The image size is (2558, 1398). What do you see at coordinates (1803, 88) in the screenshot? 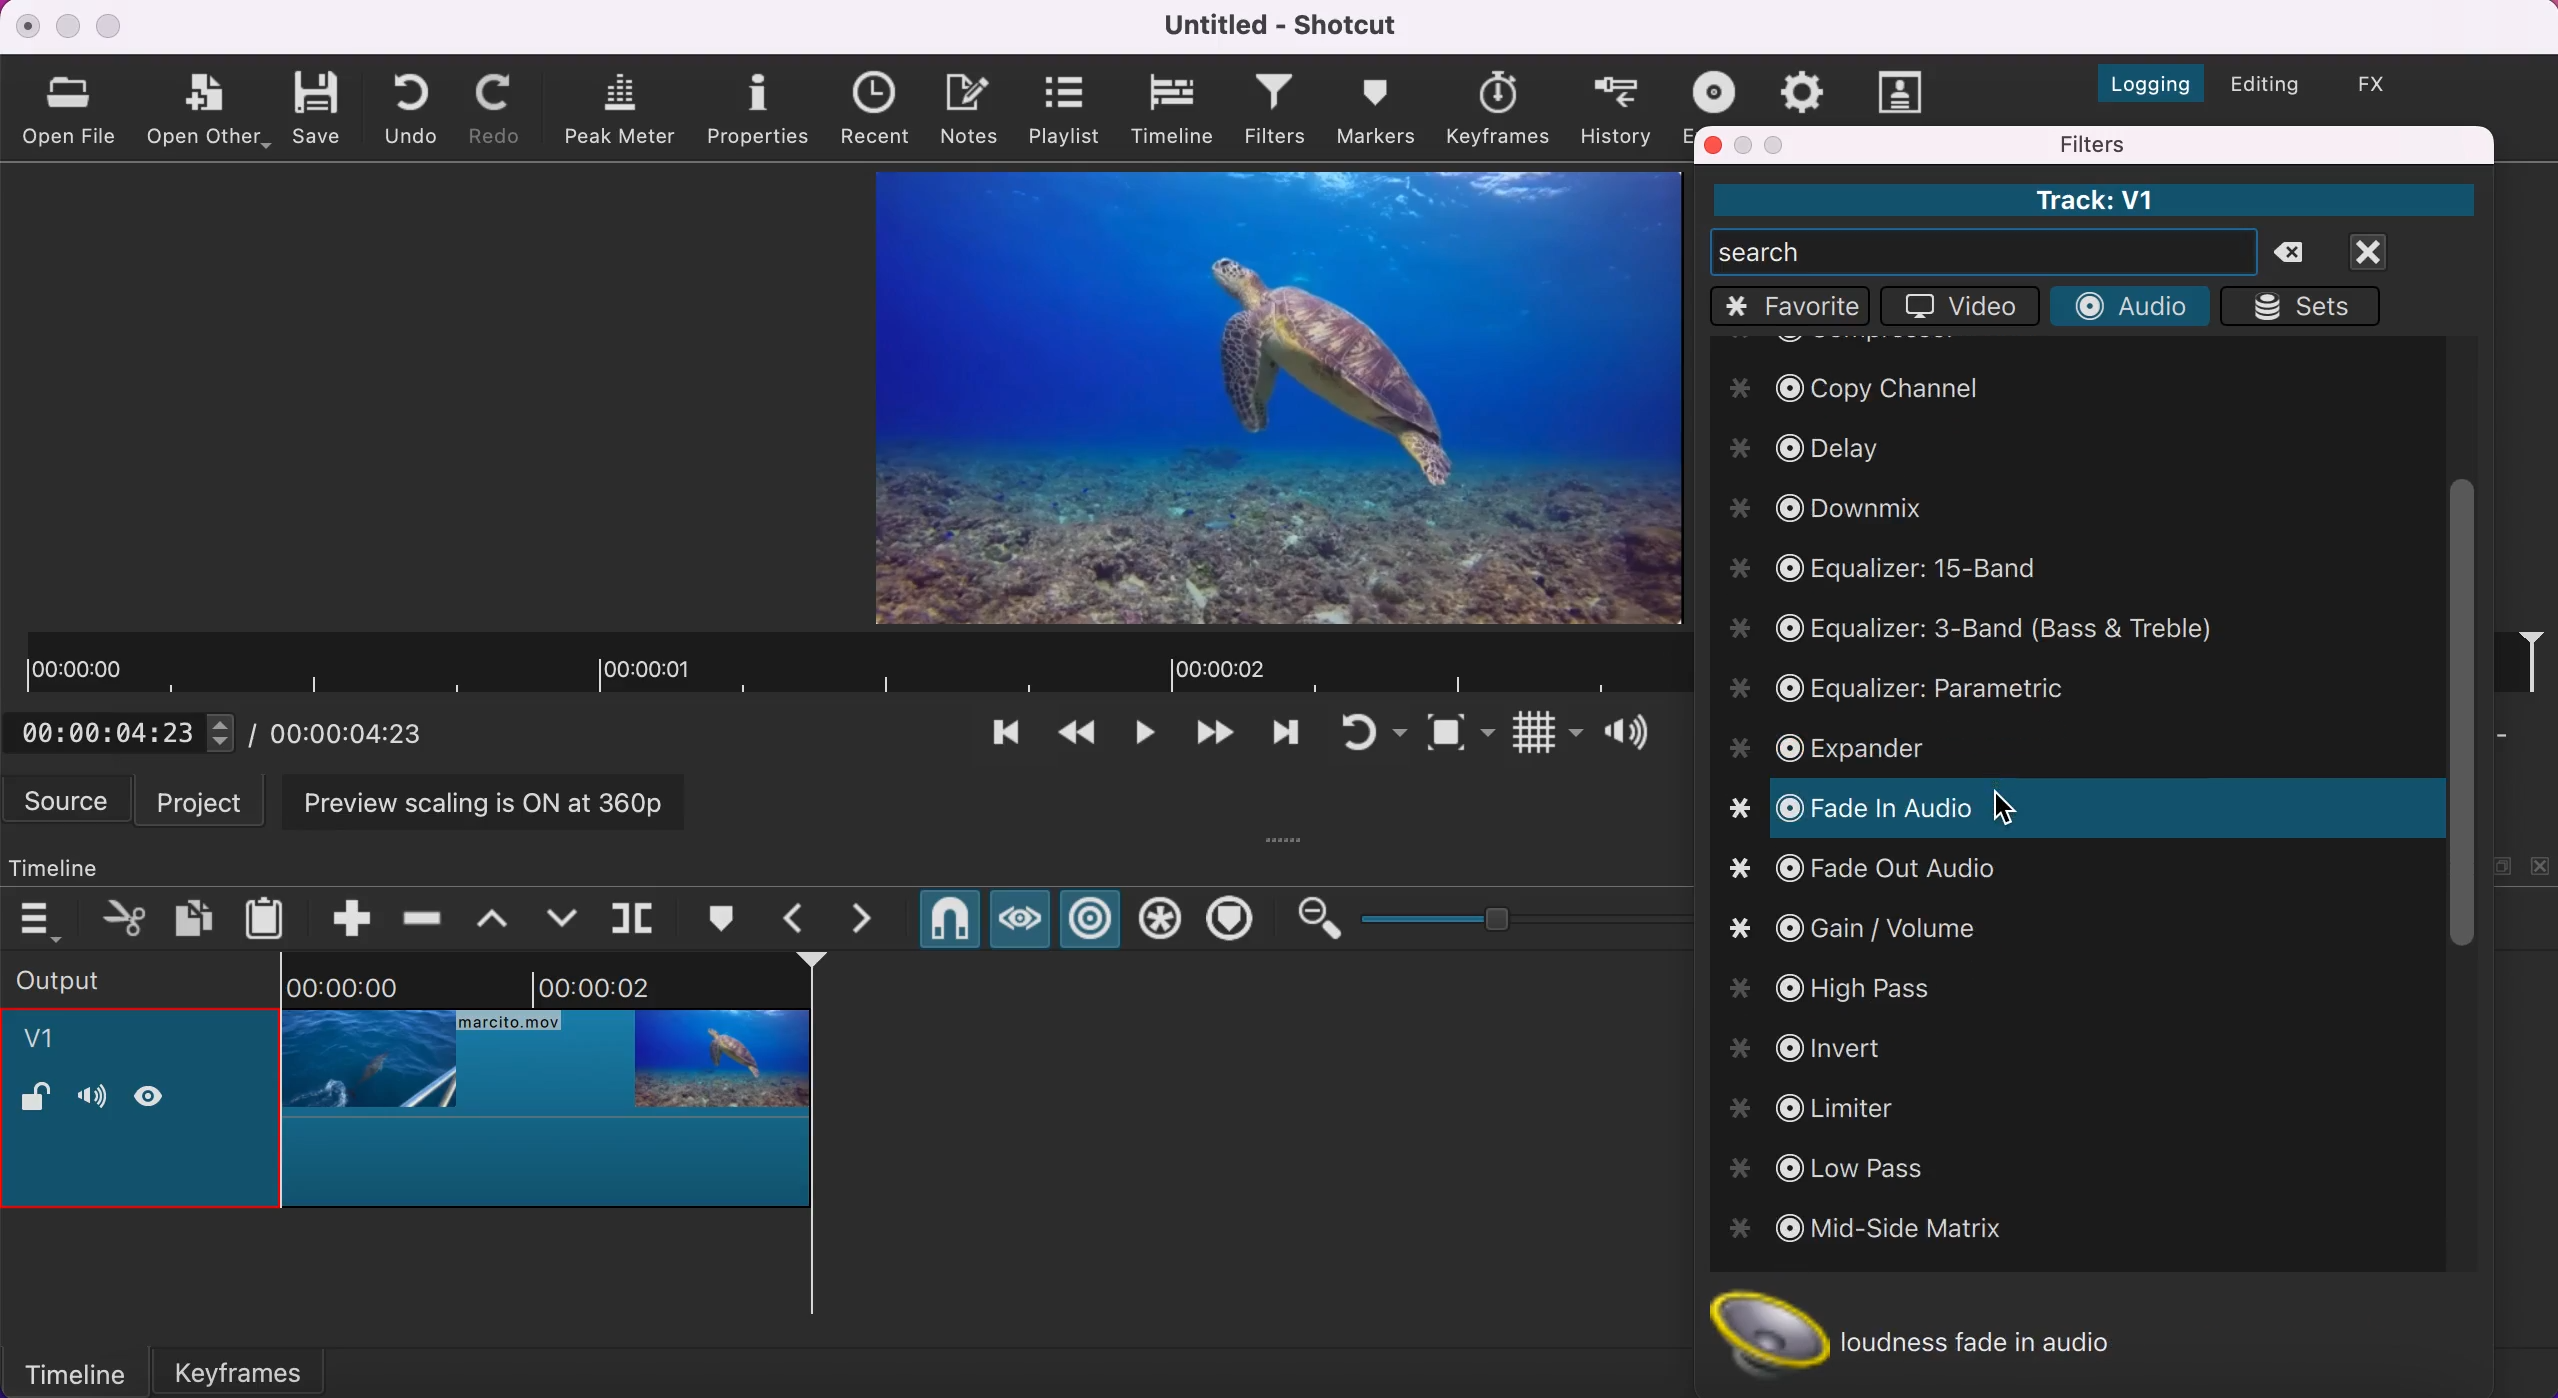
I see `jobs` at bounding box center [1803, 88].